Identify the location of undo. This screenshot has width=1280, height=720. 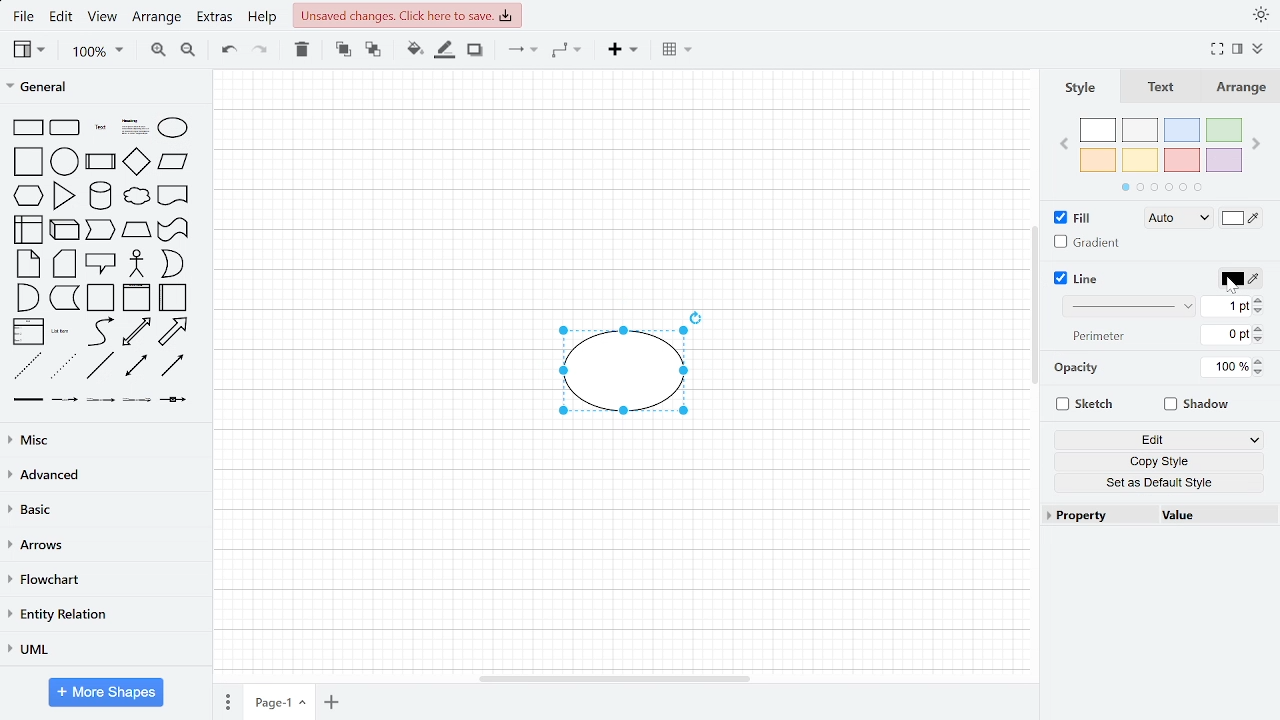
(225, 50).